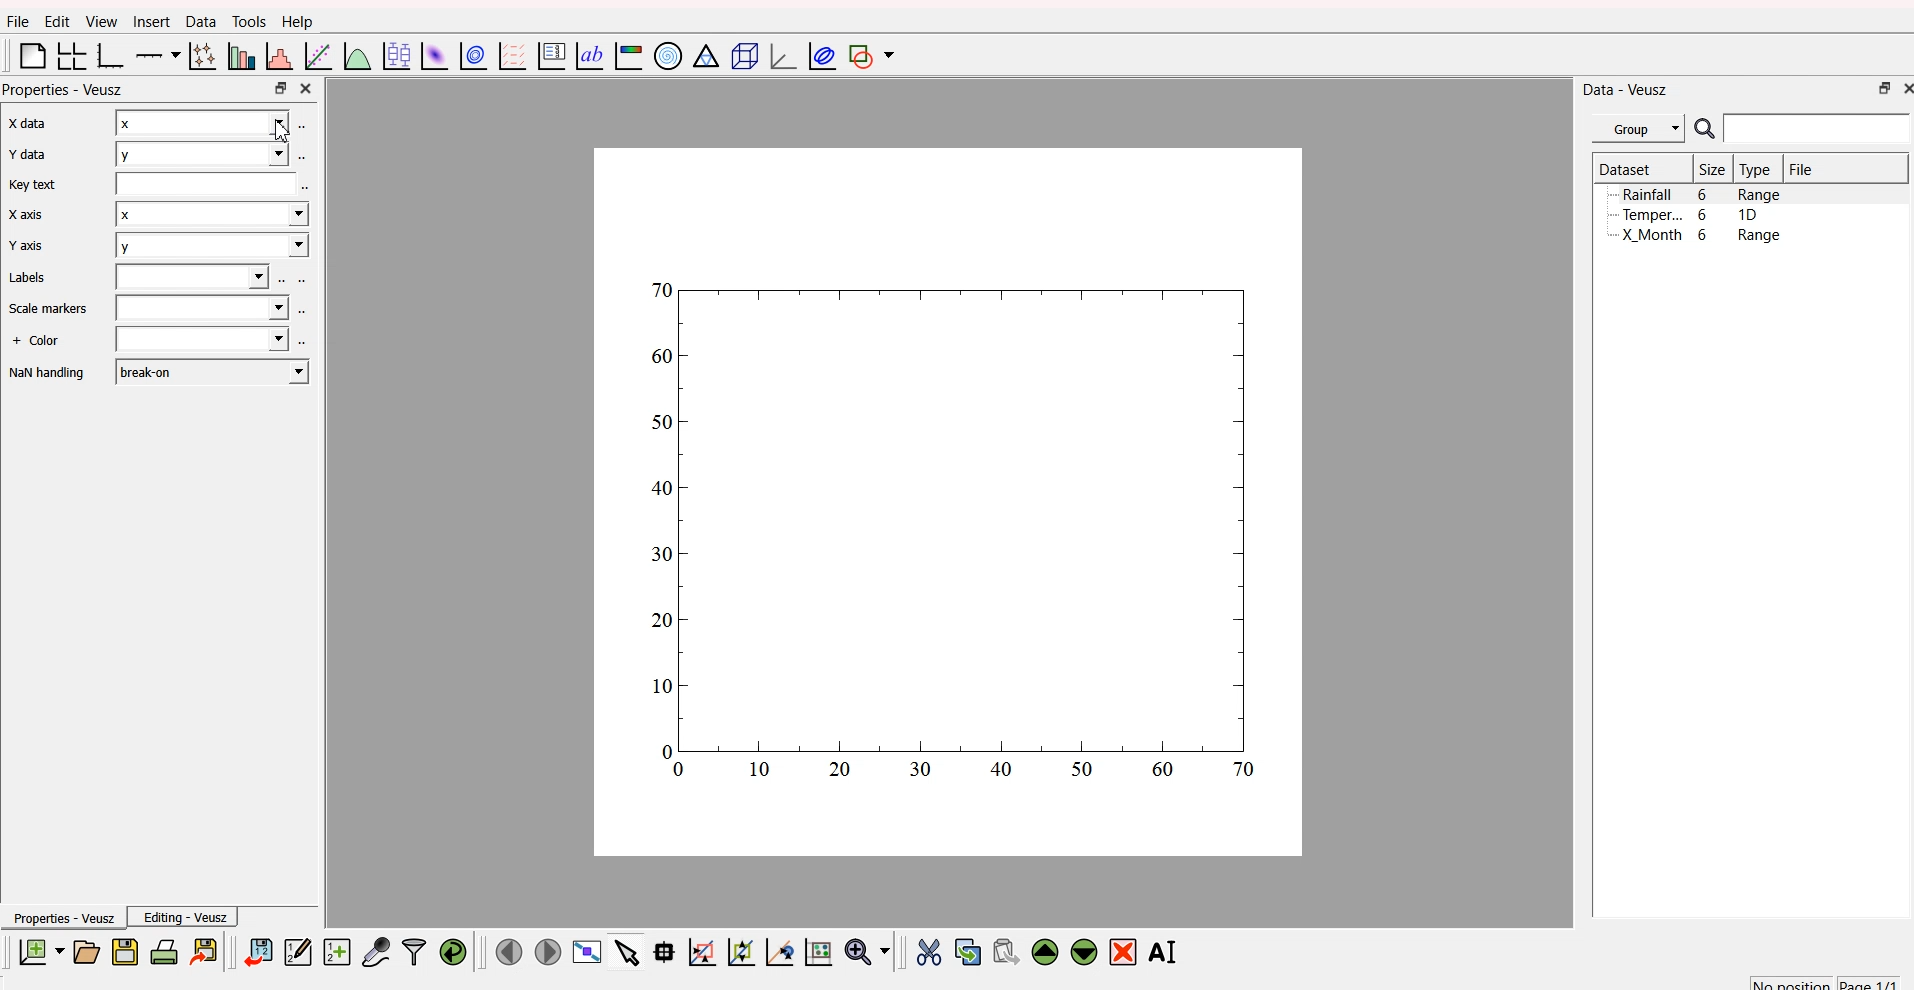  What do you see at coordinates (927, 951) in the screenshot?
I see `cut the widget` at bounding box center [927, 951].